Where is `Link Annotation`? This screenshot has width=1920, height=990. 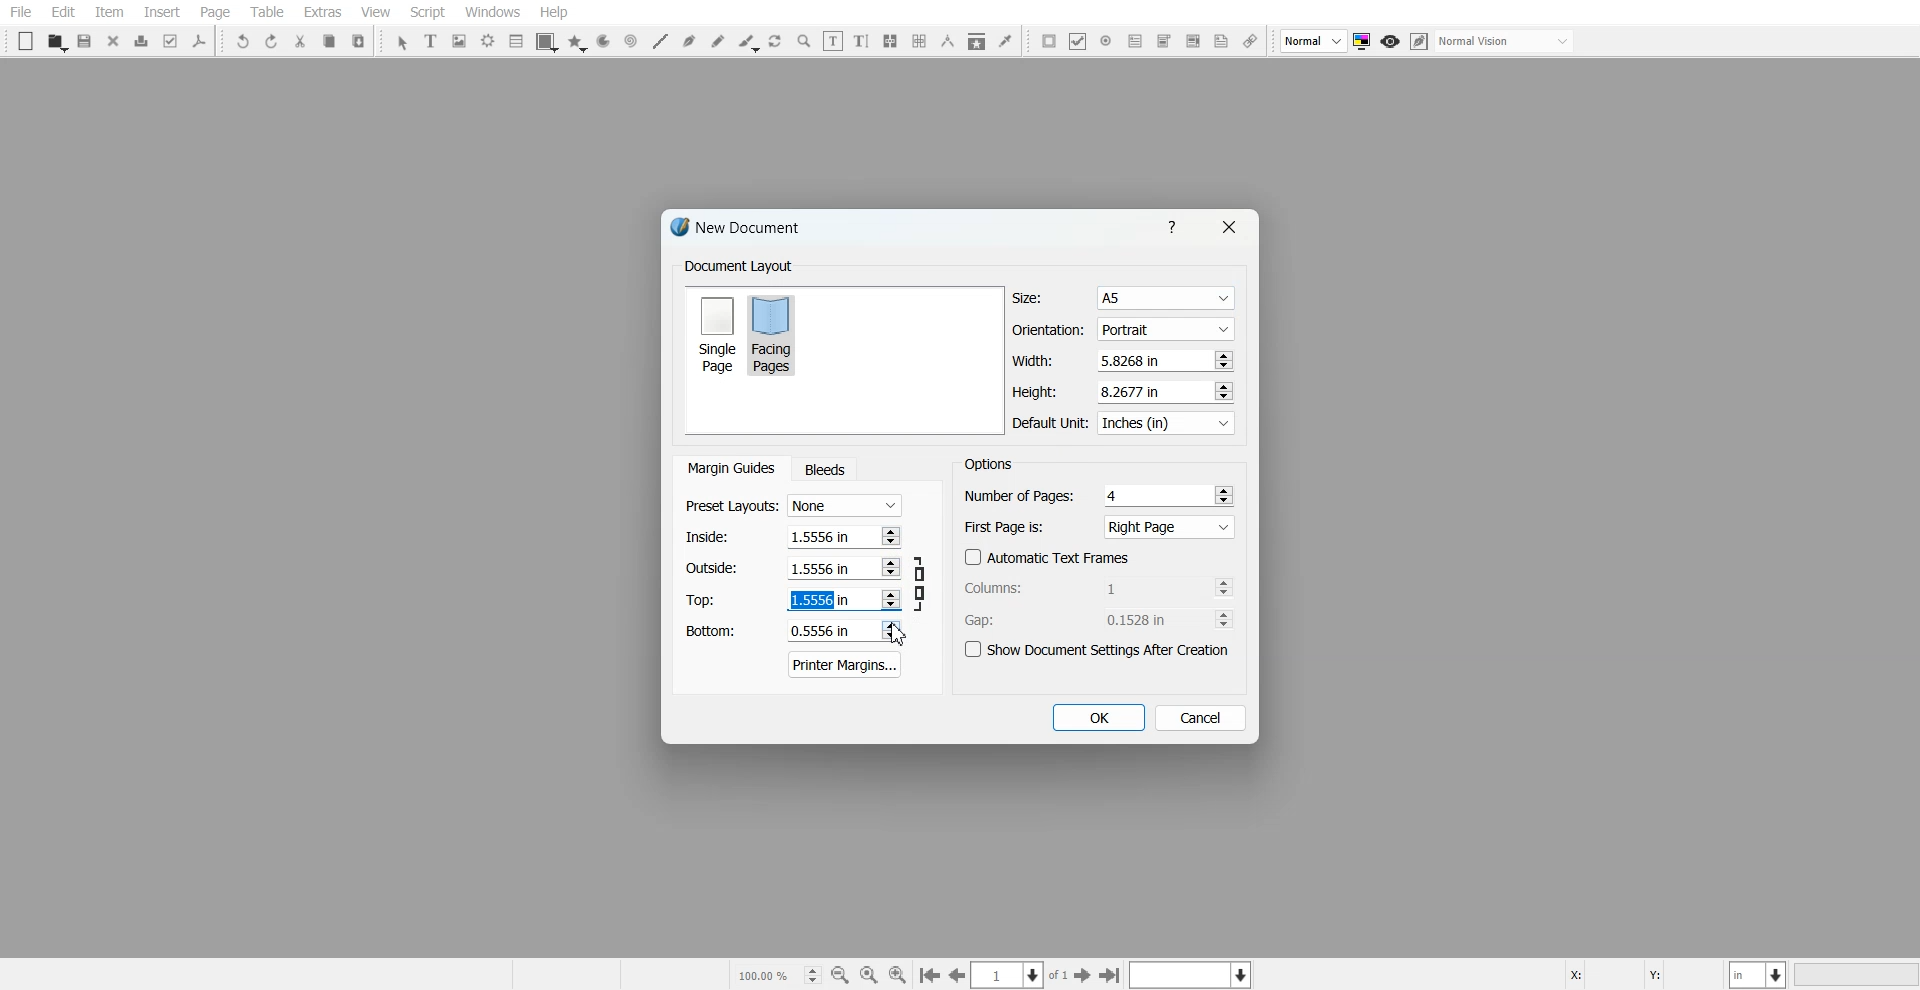
Link Annotation is located at coordinates (1250, 42).